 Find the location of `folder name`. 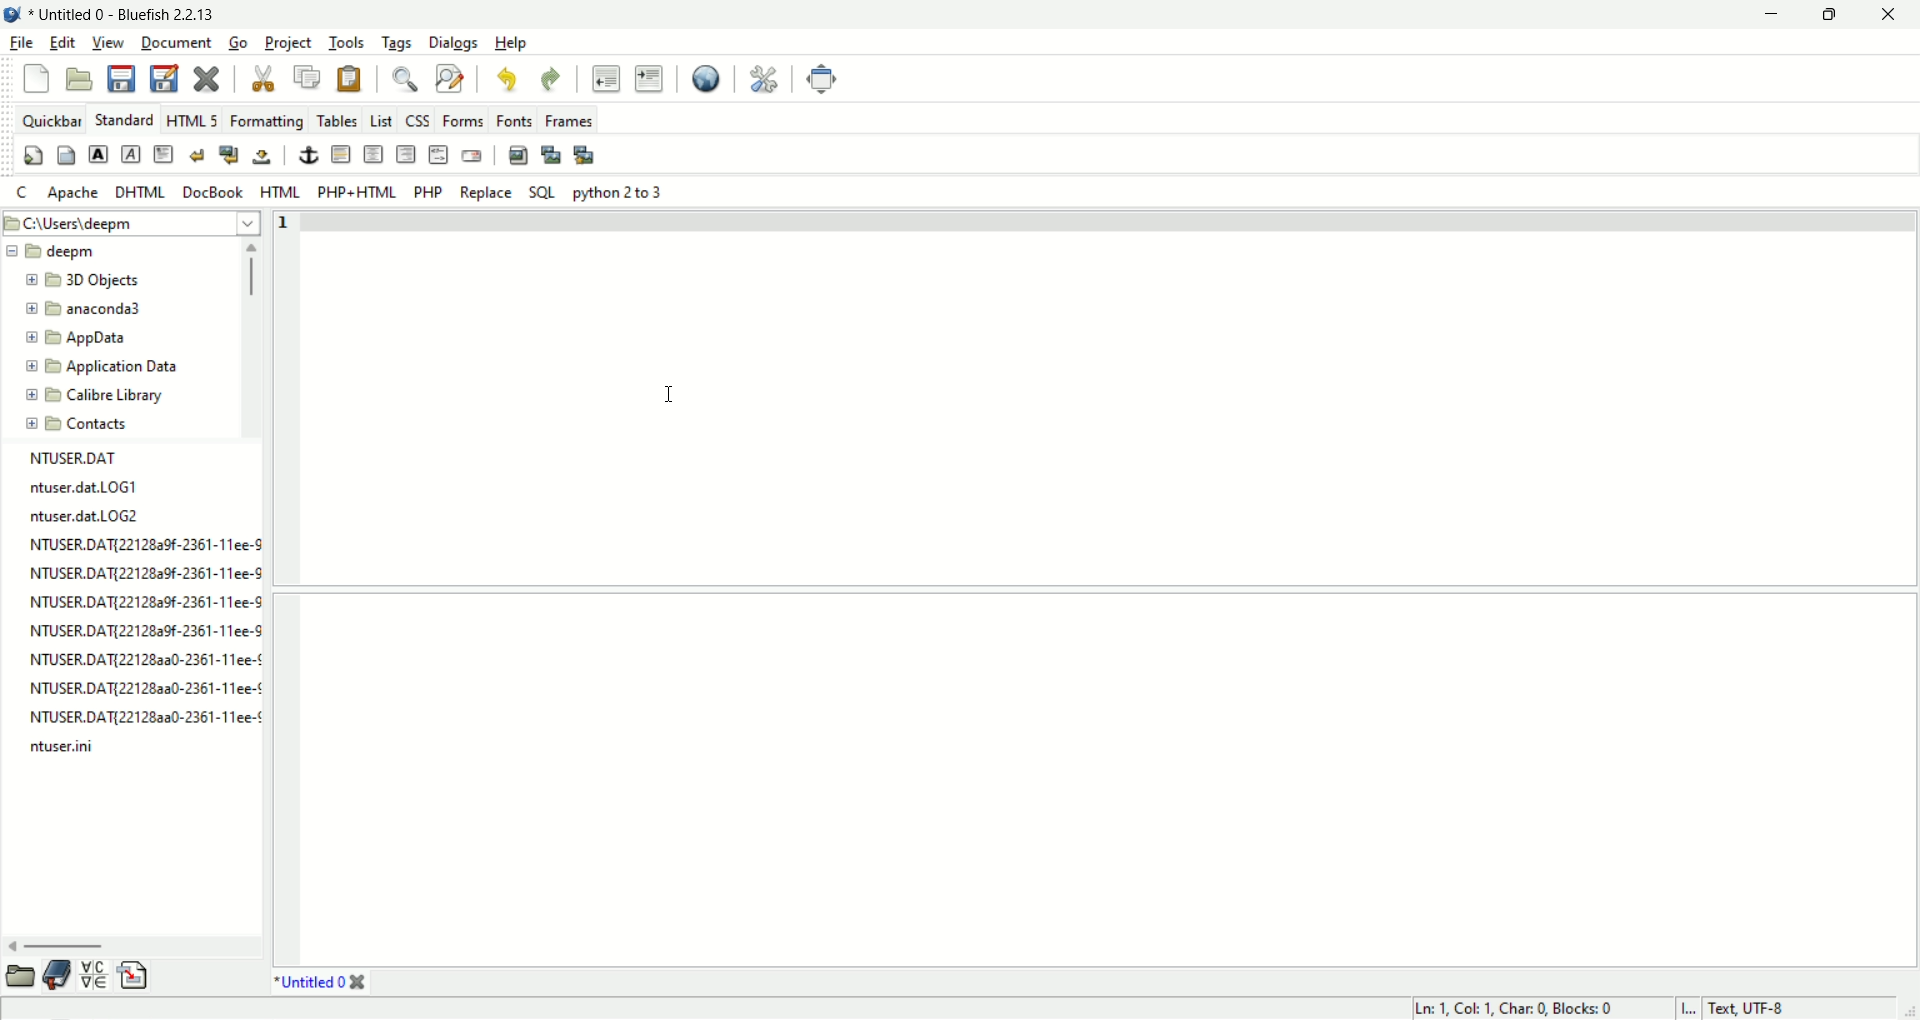

folder name is located at coordinates (91, 337).